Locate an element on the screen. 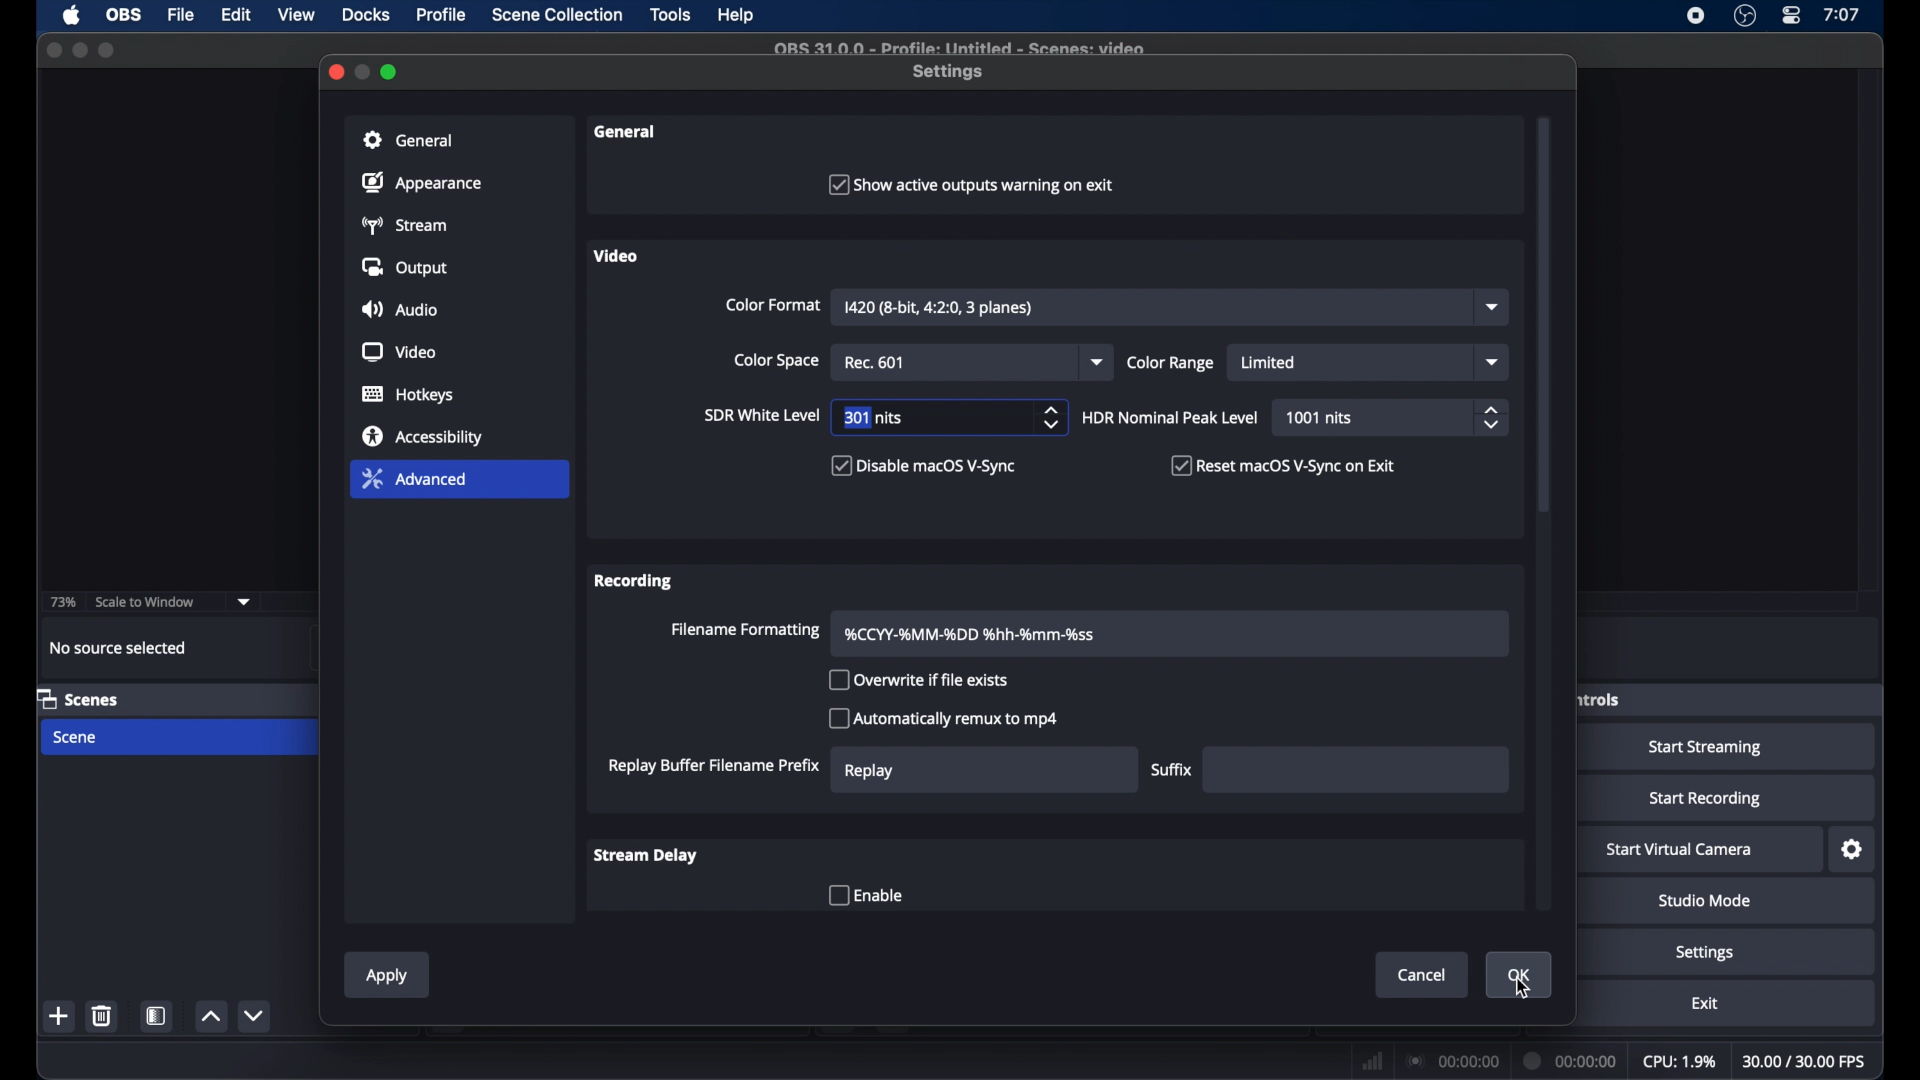 This screenshot has height=1080, width=1920. stream delay is located at coordinates (646, 855).